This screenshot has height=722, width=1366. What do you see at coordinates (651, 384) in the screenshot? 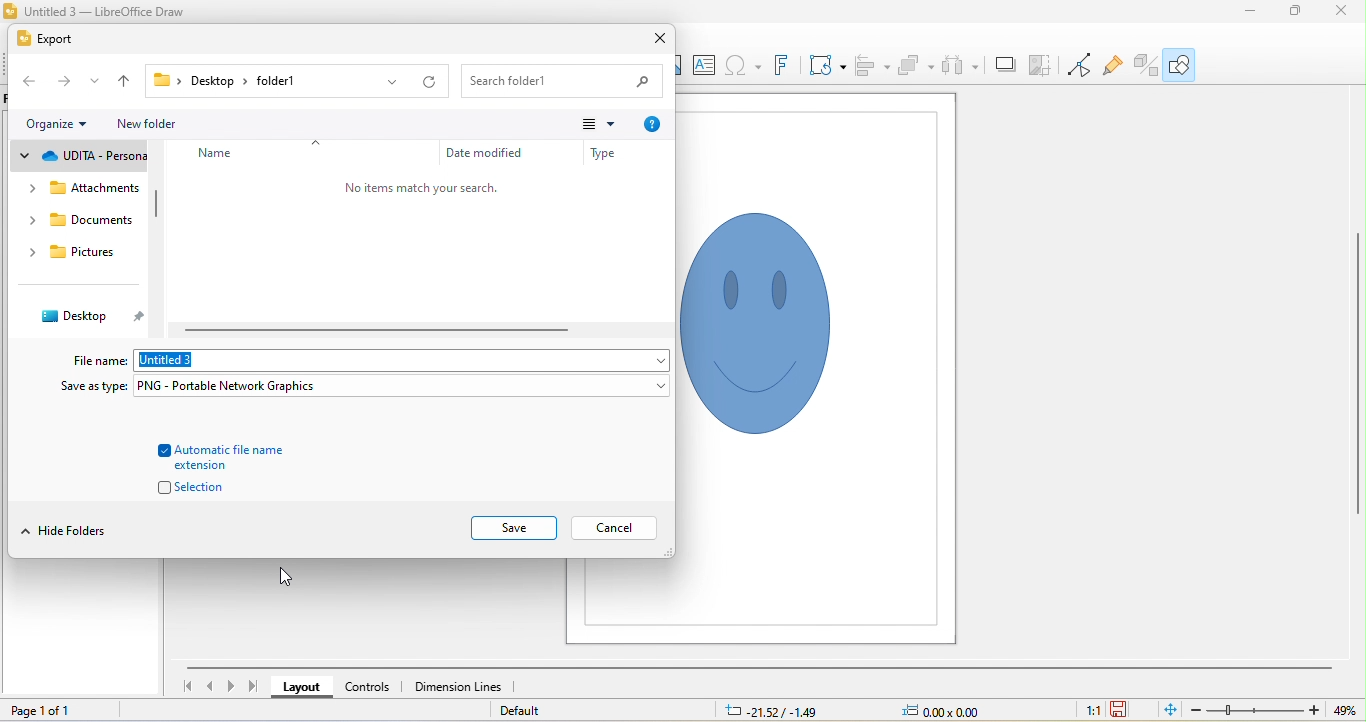
I see `drop down` at bounding box center [651, 384].